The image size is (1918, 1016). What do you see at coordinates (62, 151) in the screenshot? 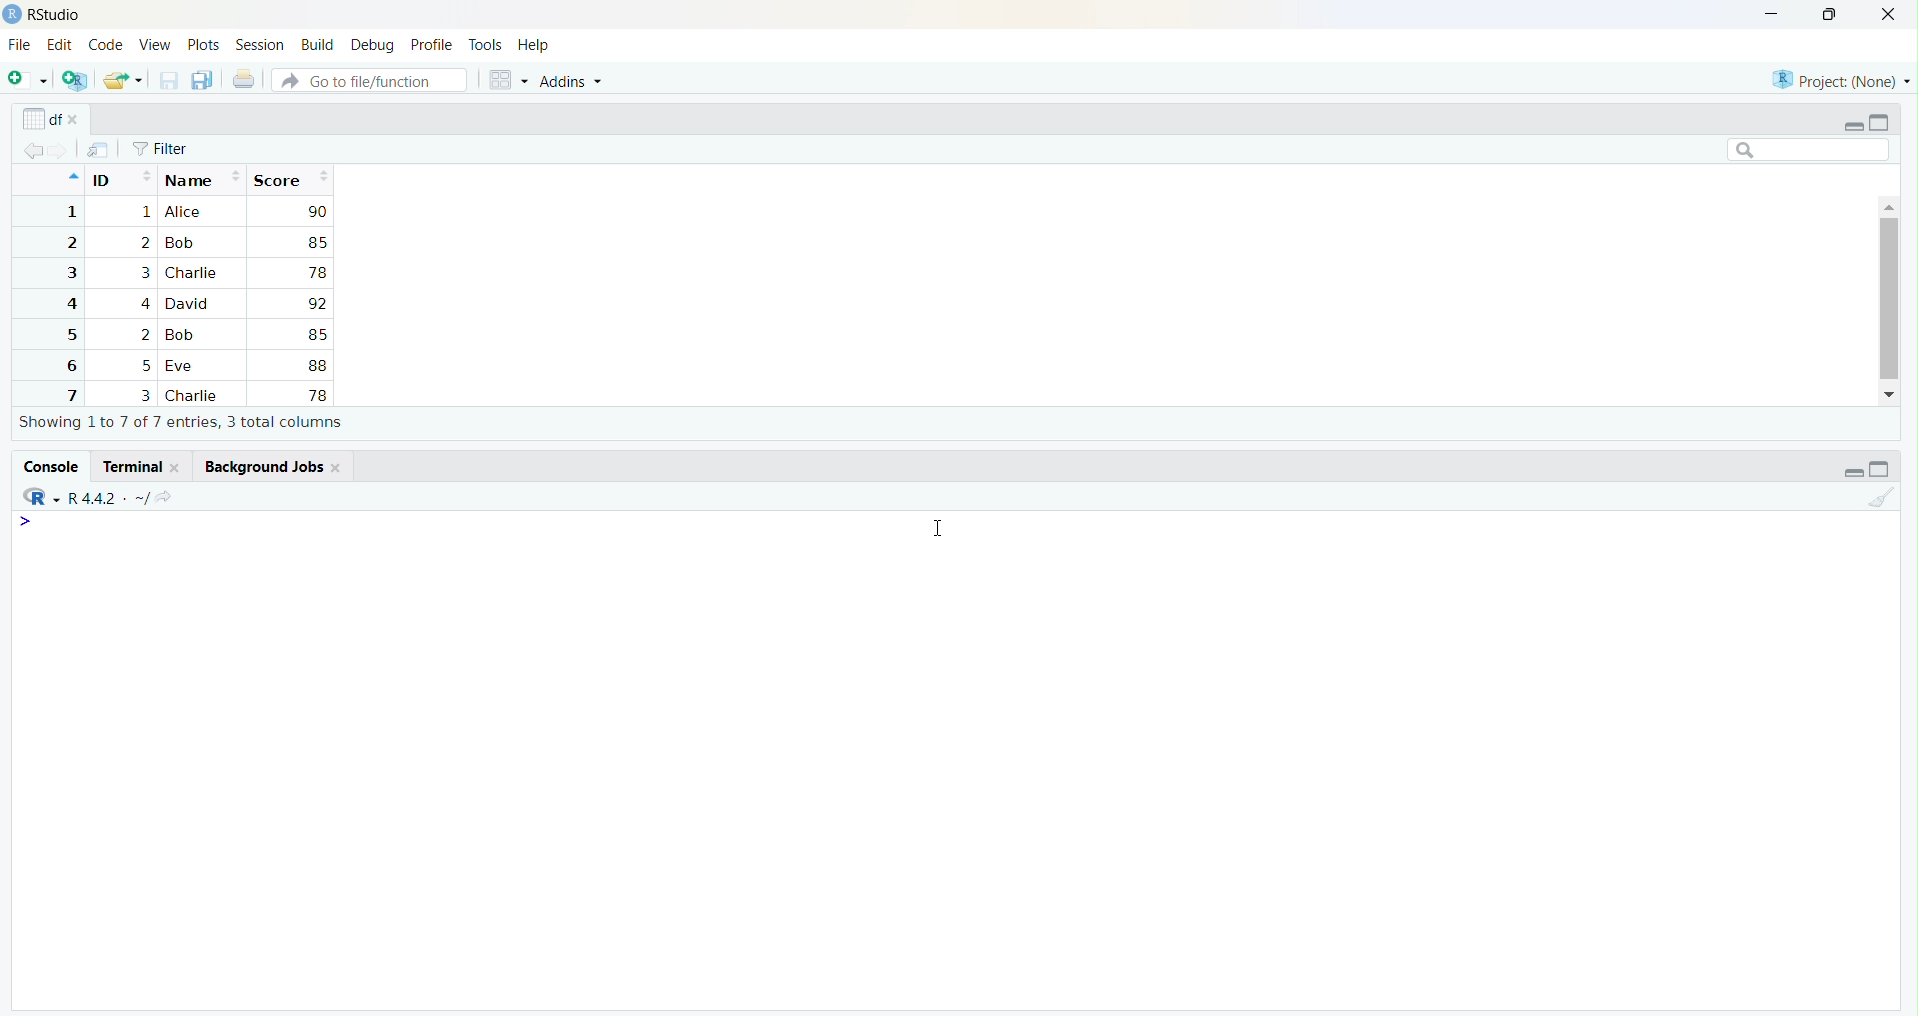
I see `forward` at bounding box center [62, 151].